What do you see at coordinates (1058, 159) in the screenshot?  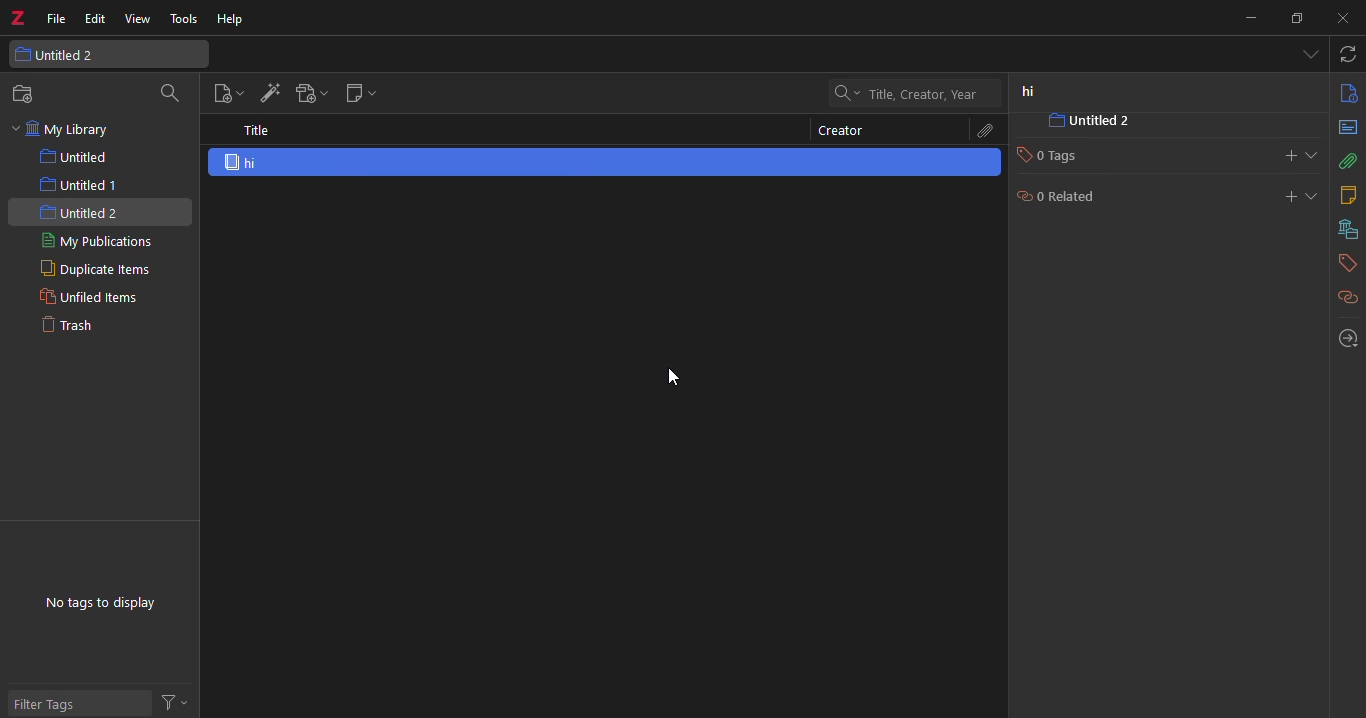 I see `0 tags` at bounding box center [1058, 159].